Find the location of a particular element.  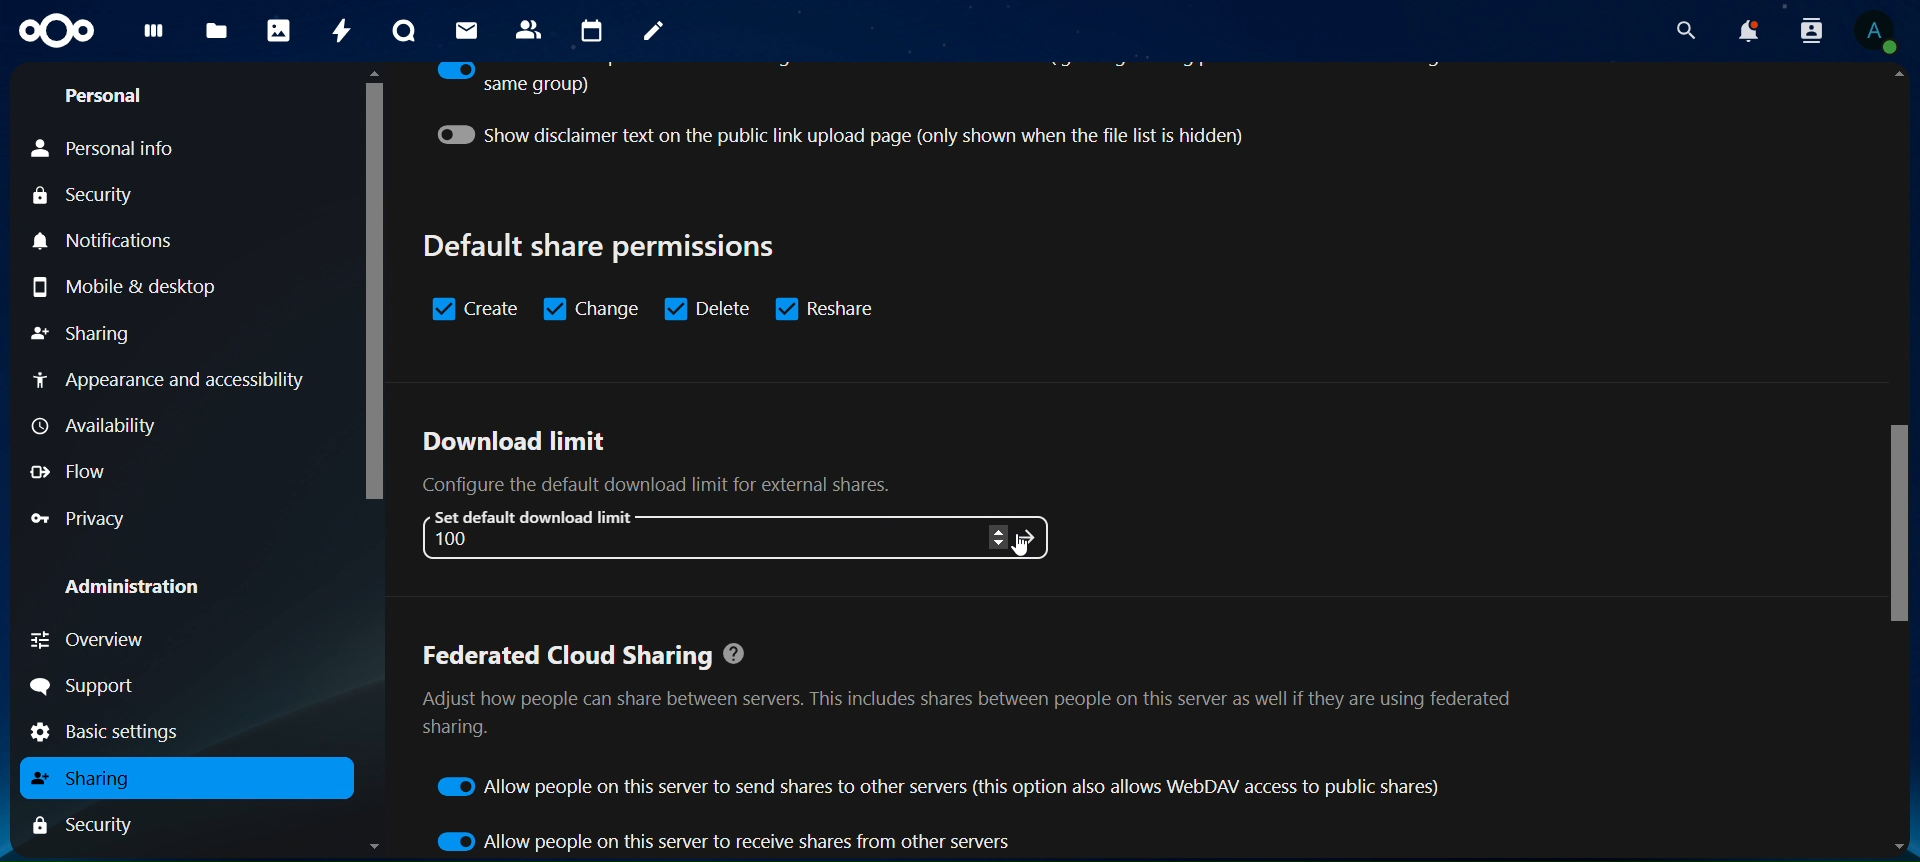

mail is located at coordinates (469, 31).